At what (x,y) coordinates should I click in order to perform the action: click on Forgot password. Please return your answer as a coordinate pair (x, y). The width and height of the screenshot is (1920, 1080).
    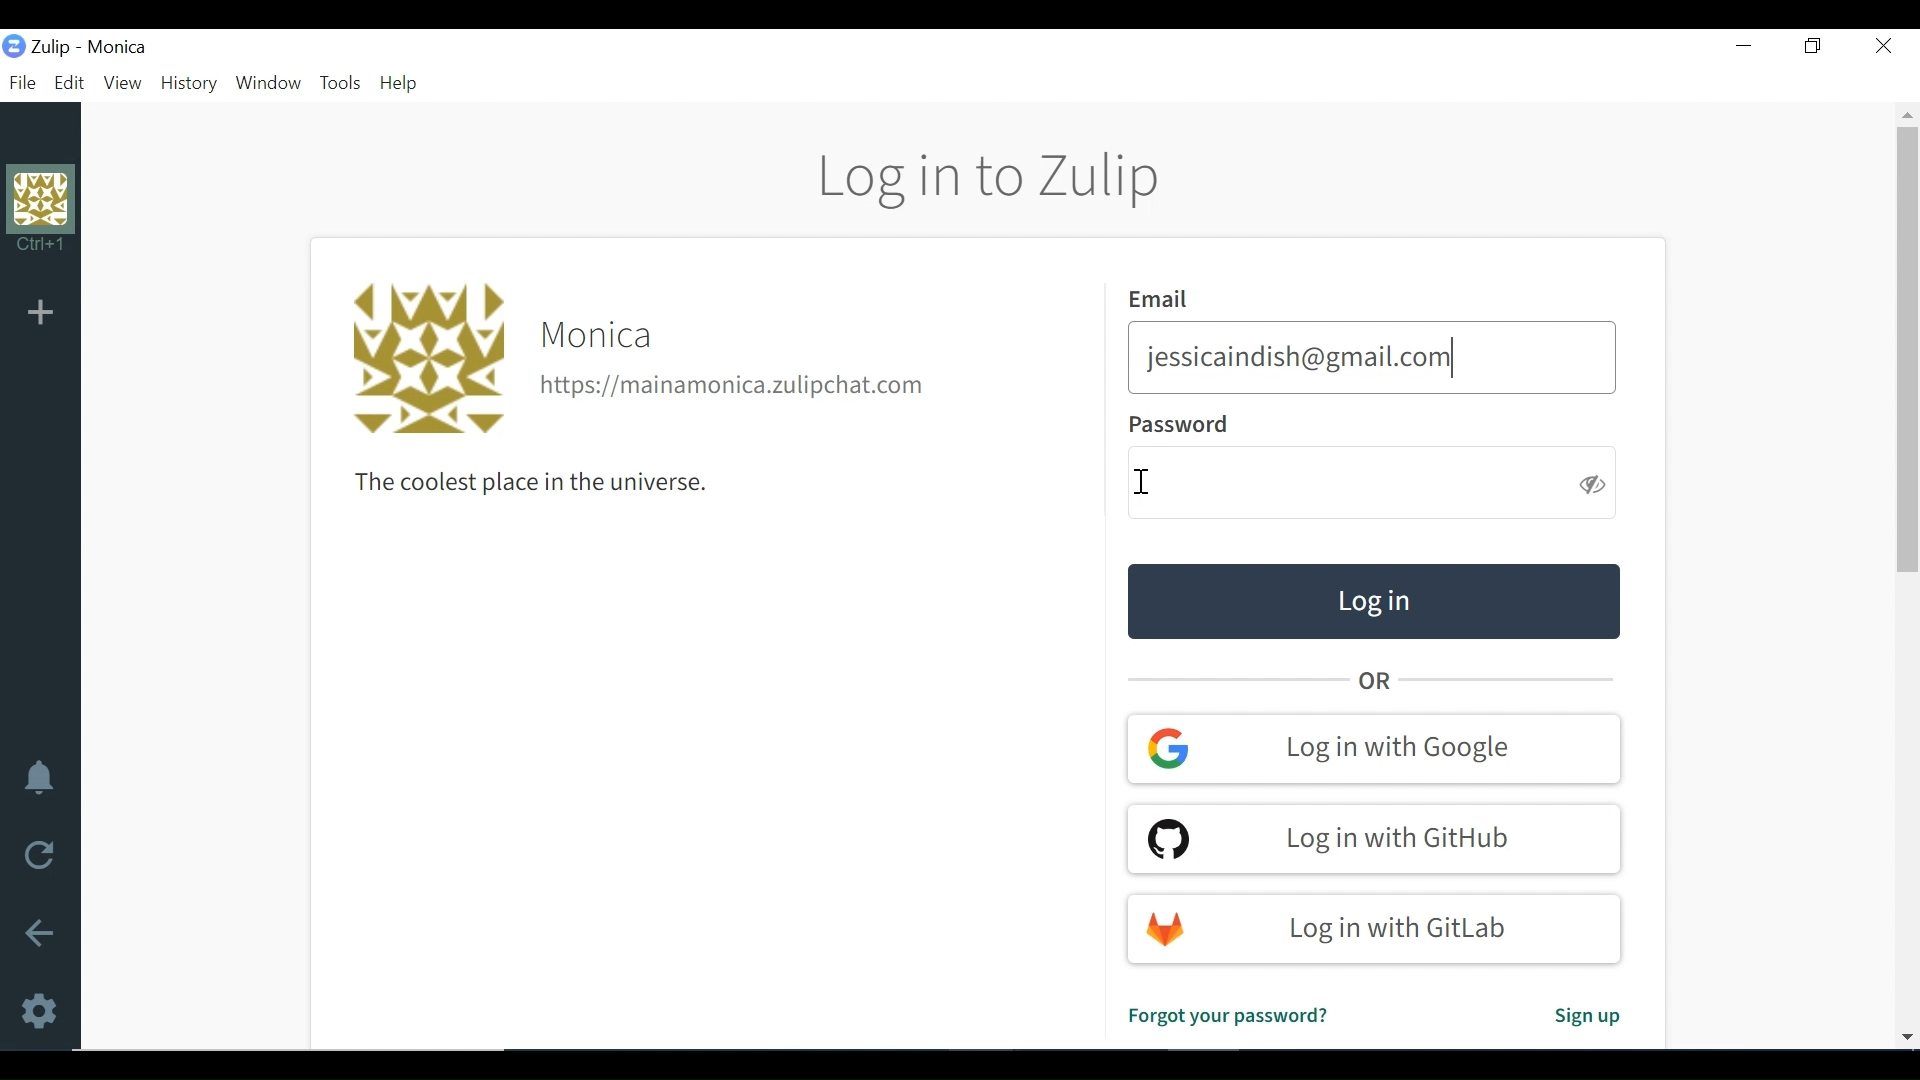
    Looking at the image, I should click on (1226, 1016).